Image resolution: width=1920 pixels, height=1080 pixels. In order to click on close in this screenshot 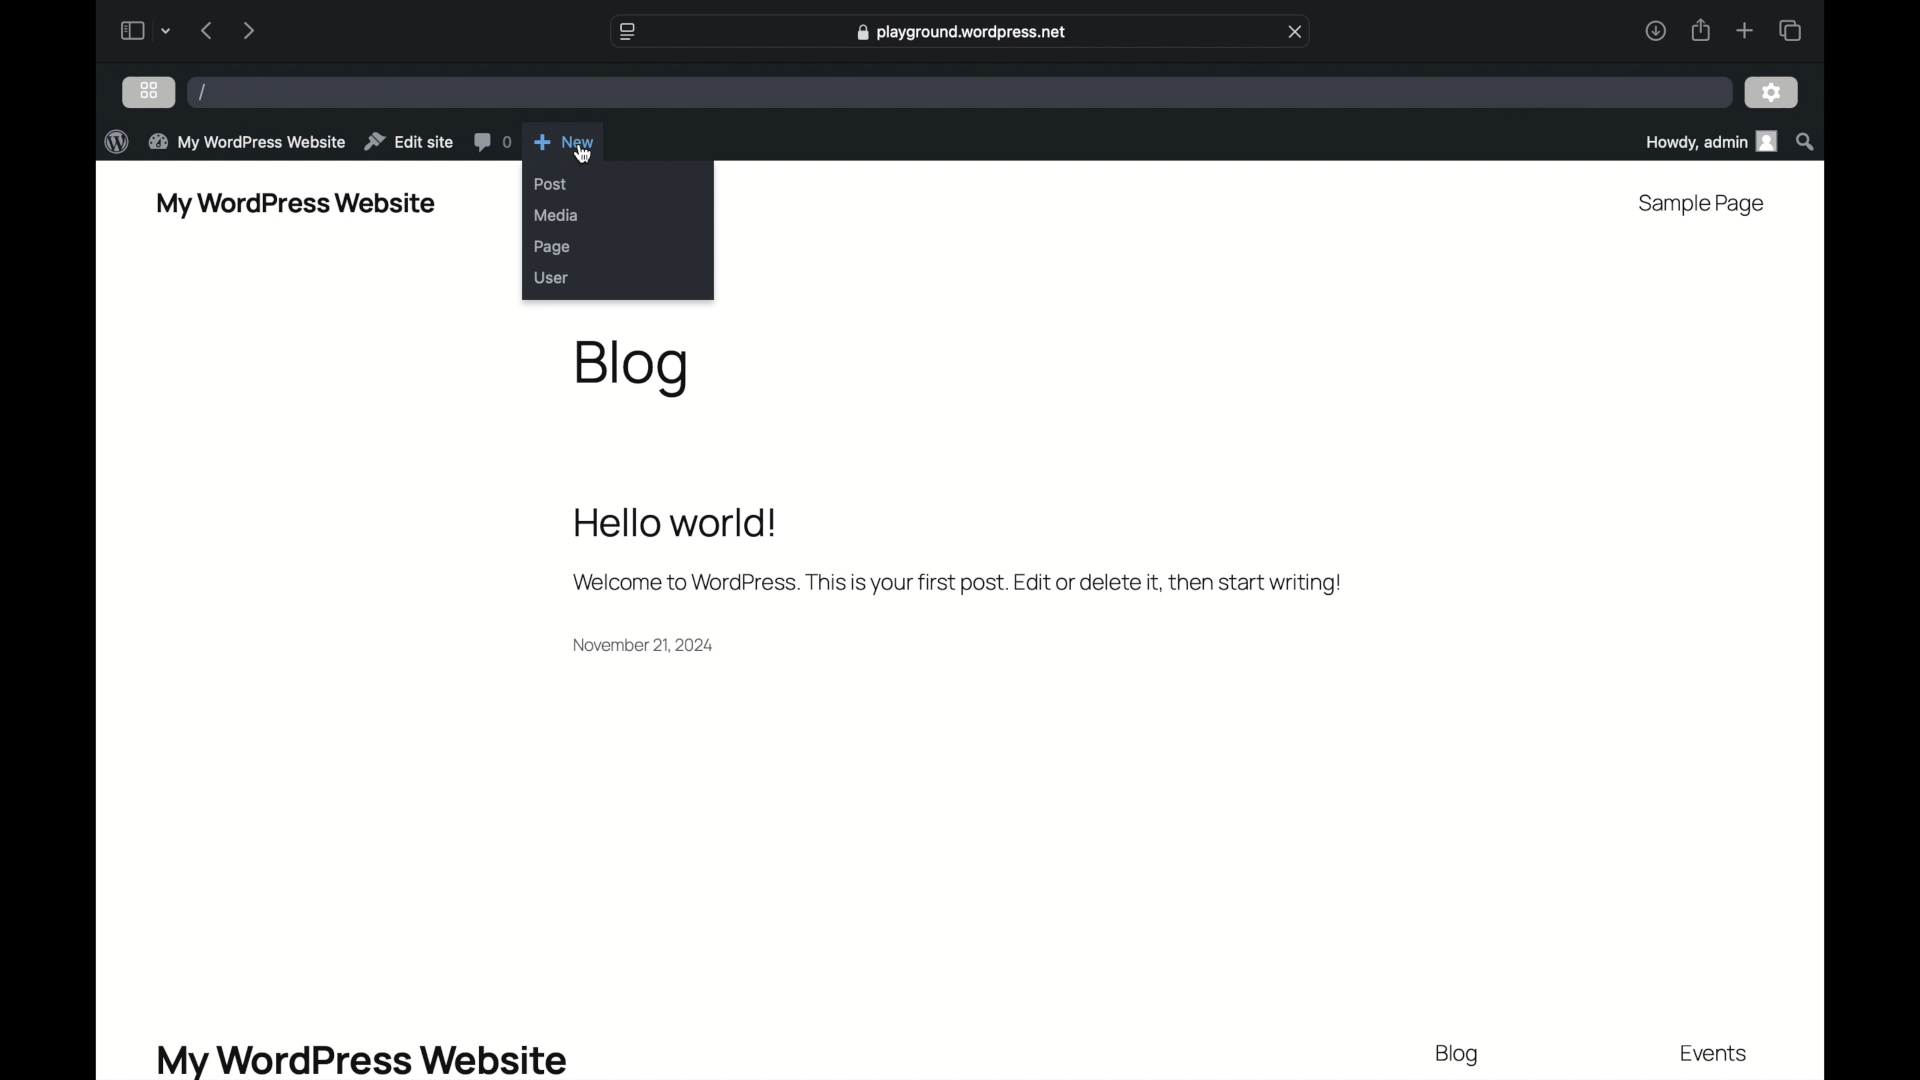, I will do `click(1296, 32)`.